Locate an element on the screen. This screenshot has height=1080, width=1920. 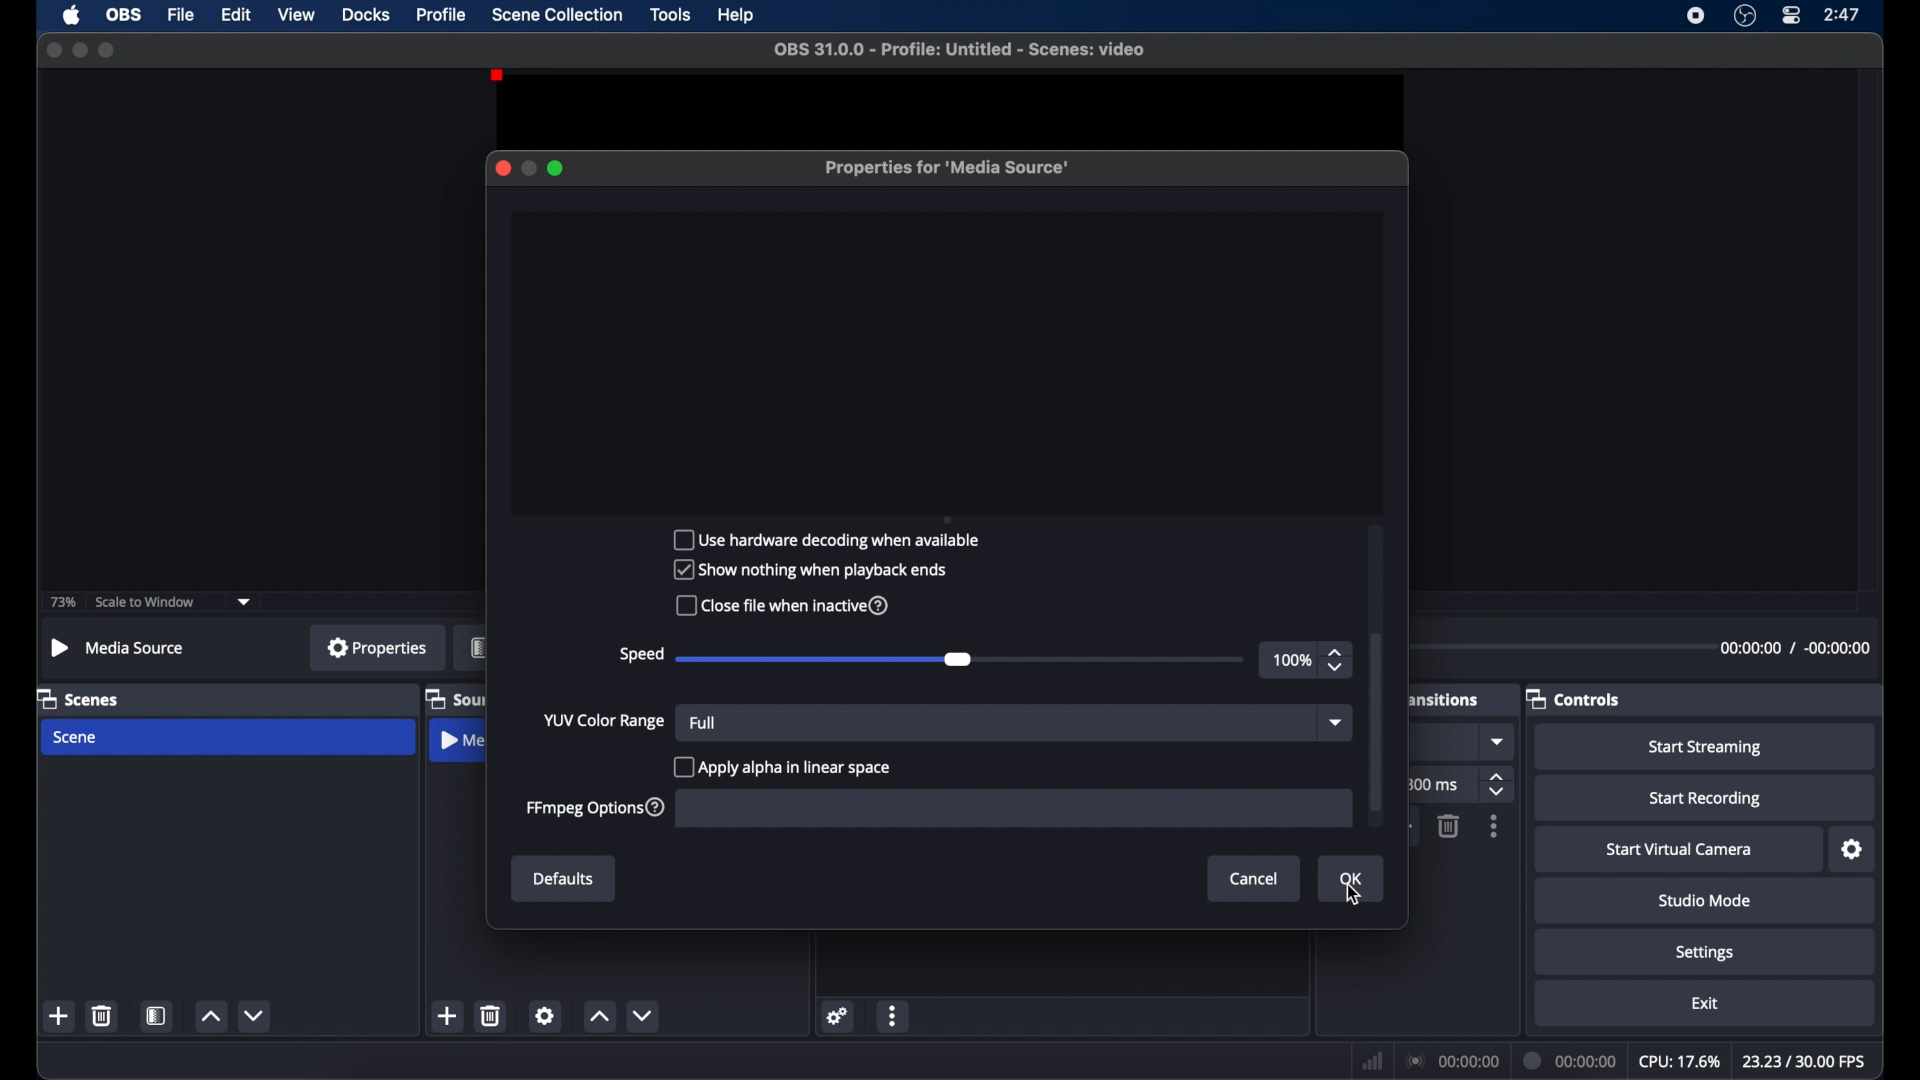
Show nothing when playback ends is located at coordinates (815, 569).